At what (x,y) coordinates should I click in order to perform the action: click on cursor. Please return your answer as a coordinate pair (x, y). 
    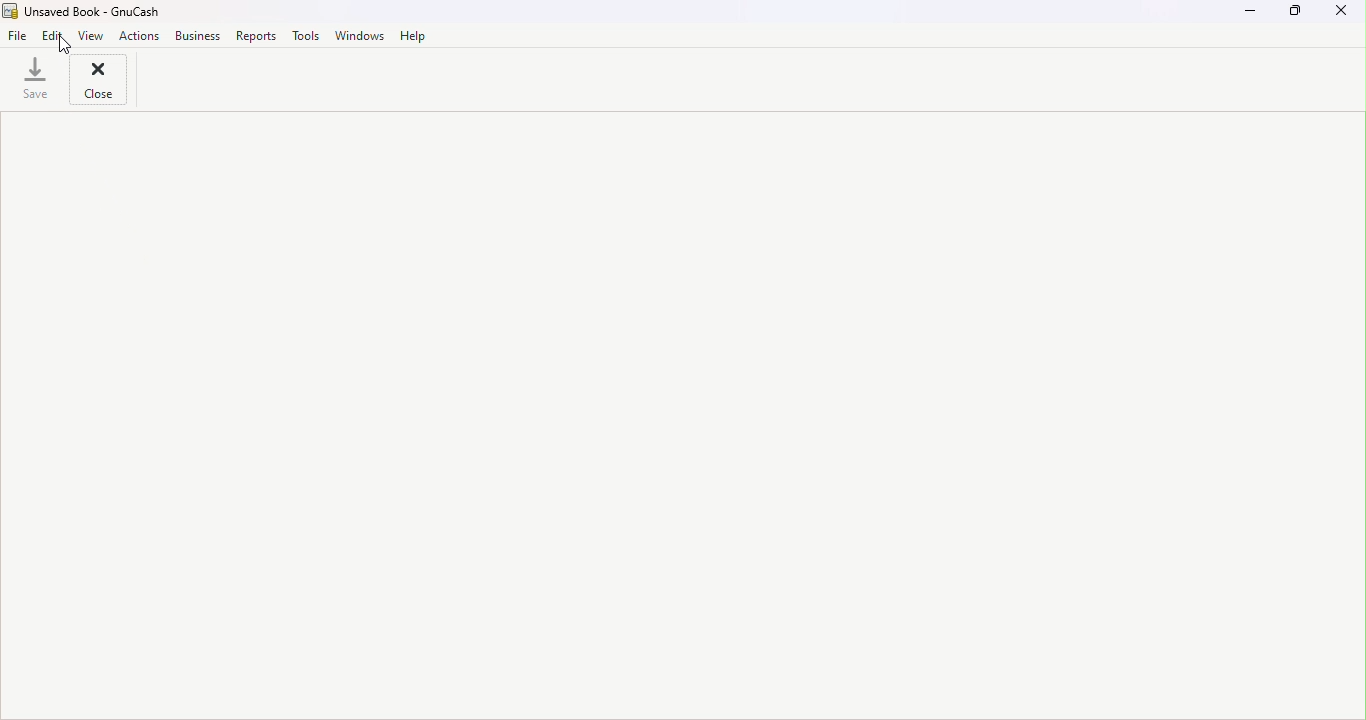
    Looking at the image, I should click on (60, 42).